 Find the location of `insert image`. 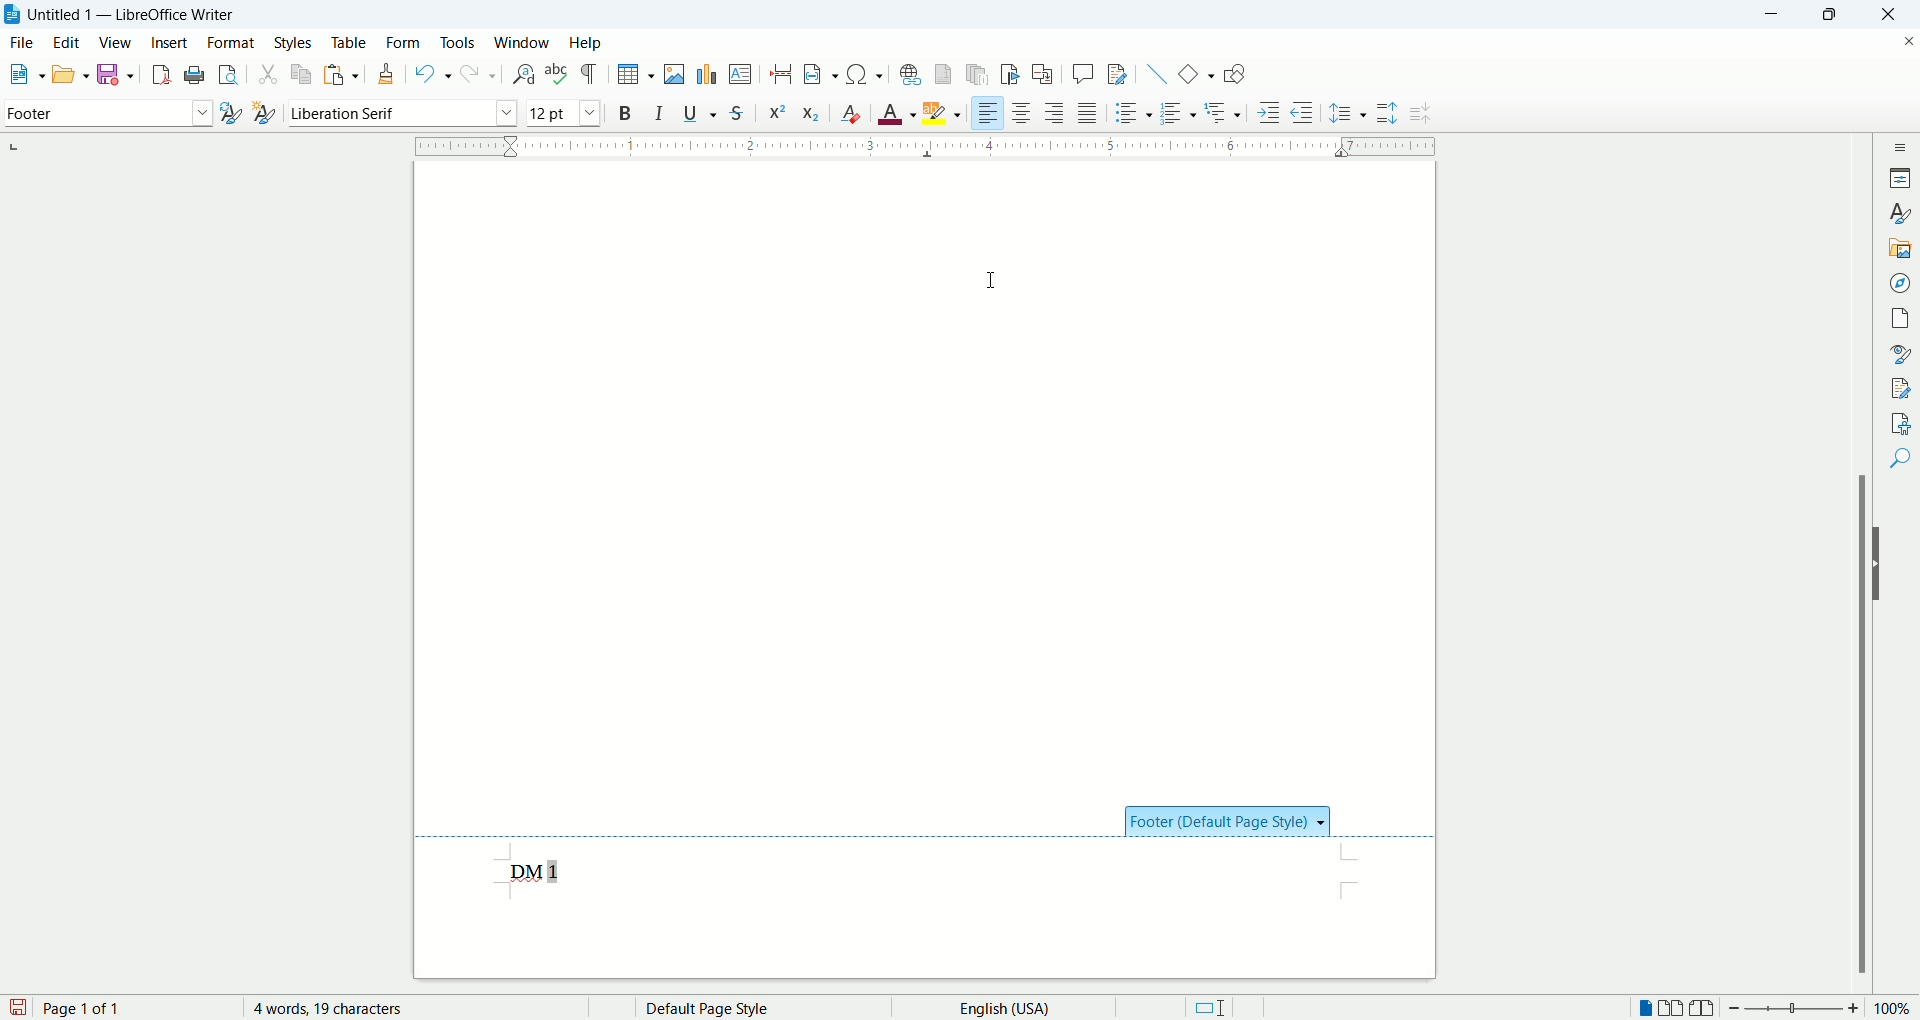

insert image is located at coordinates (678, 74).